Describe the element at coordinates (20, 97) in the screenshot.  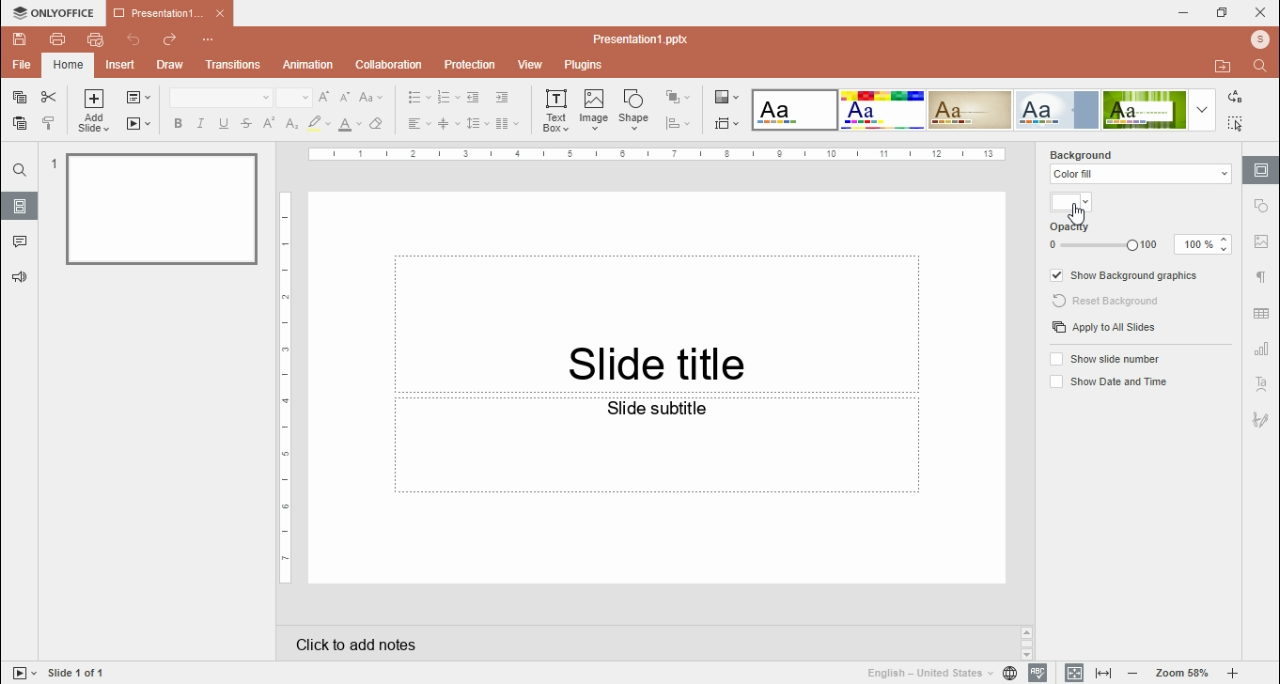
I see `copy` at that location.